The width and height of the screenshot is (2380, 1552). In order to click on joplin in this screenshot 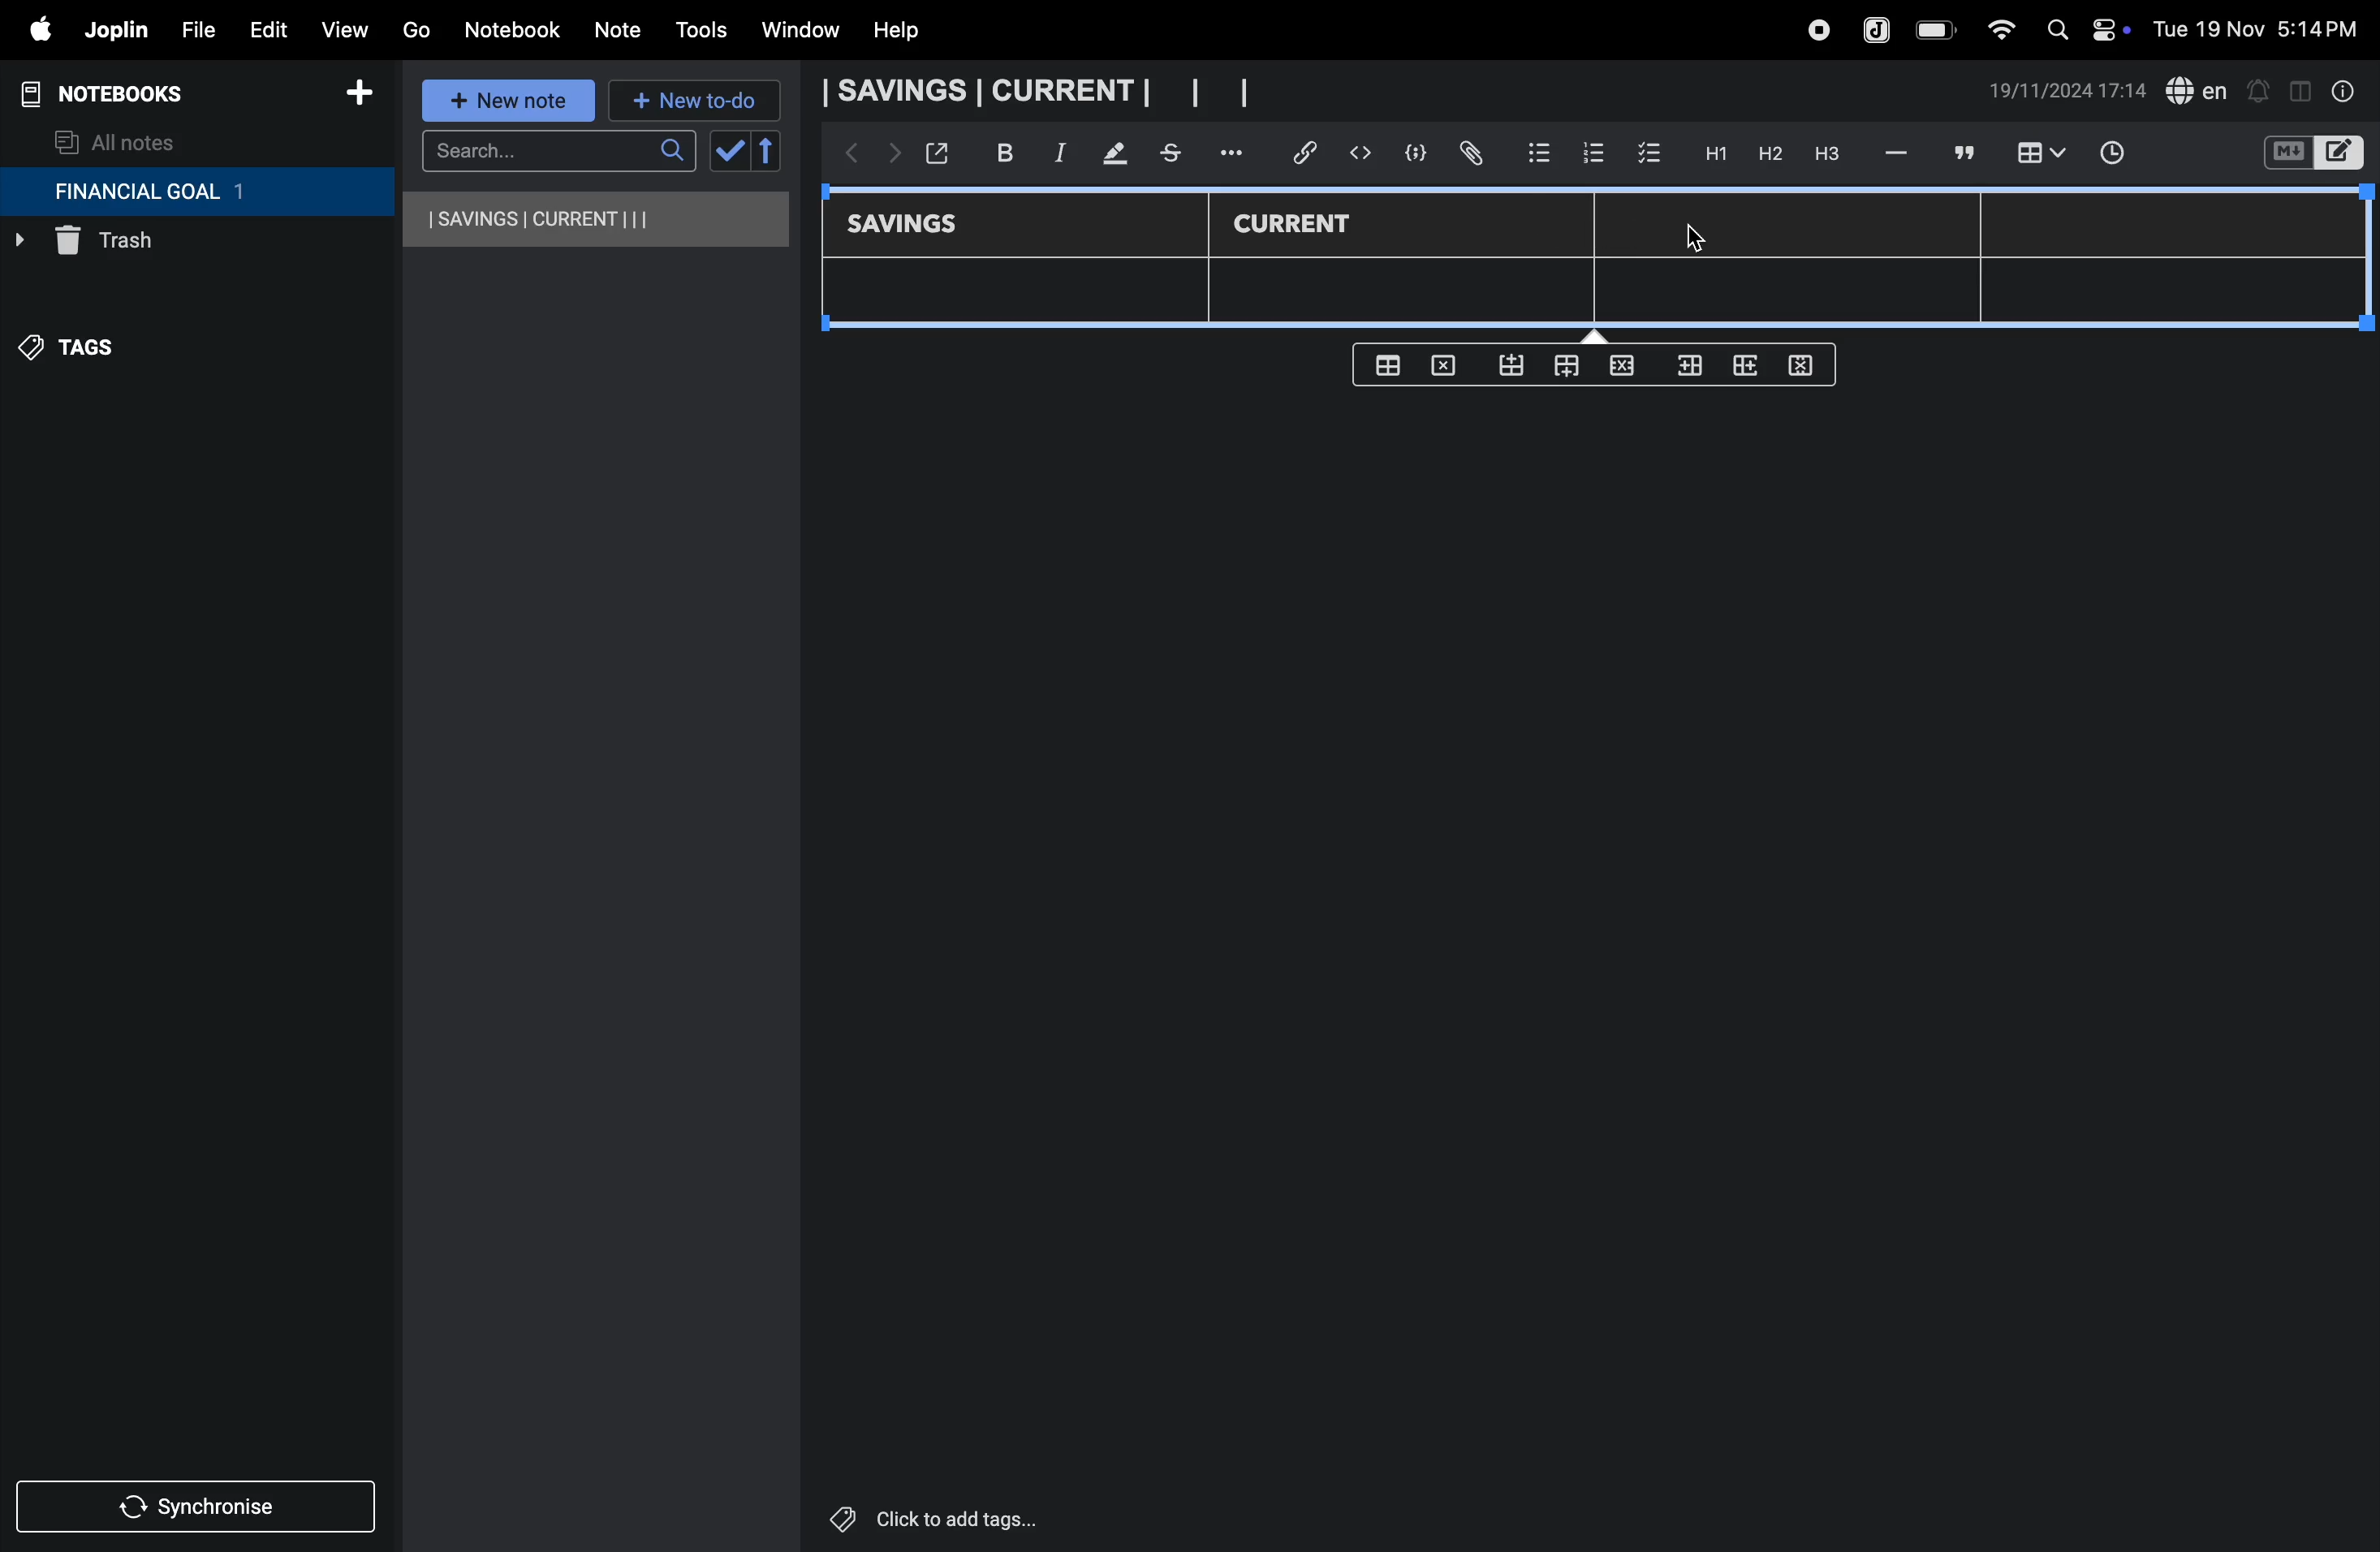, I will do `click(1878, 28)`.